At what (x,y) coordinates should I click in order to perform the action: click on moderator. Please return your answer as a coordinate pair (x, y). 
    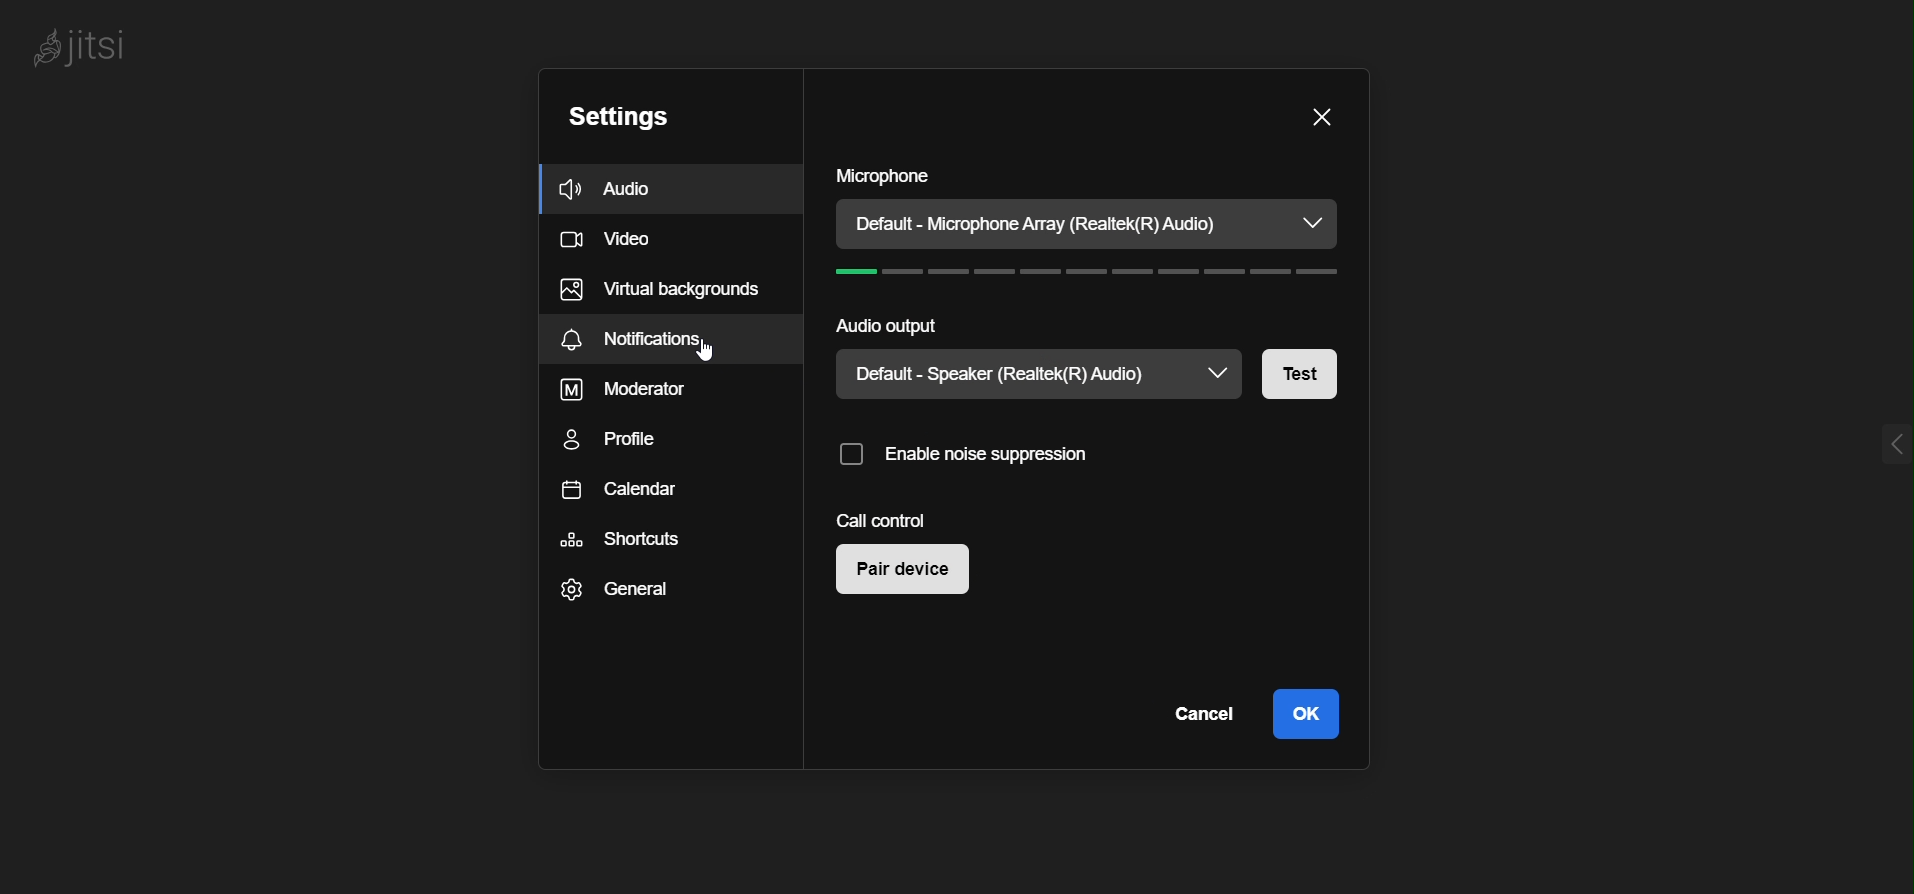
    Looking at the image, I should click on (635, 390).